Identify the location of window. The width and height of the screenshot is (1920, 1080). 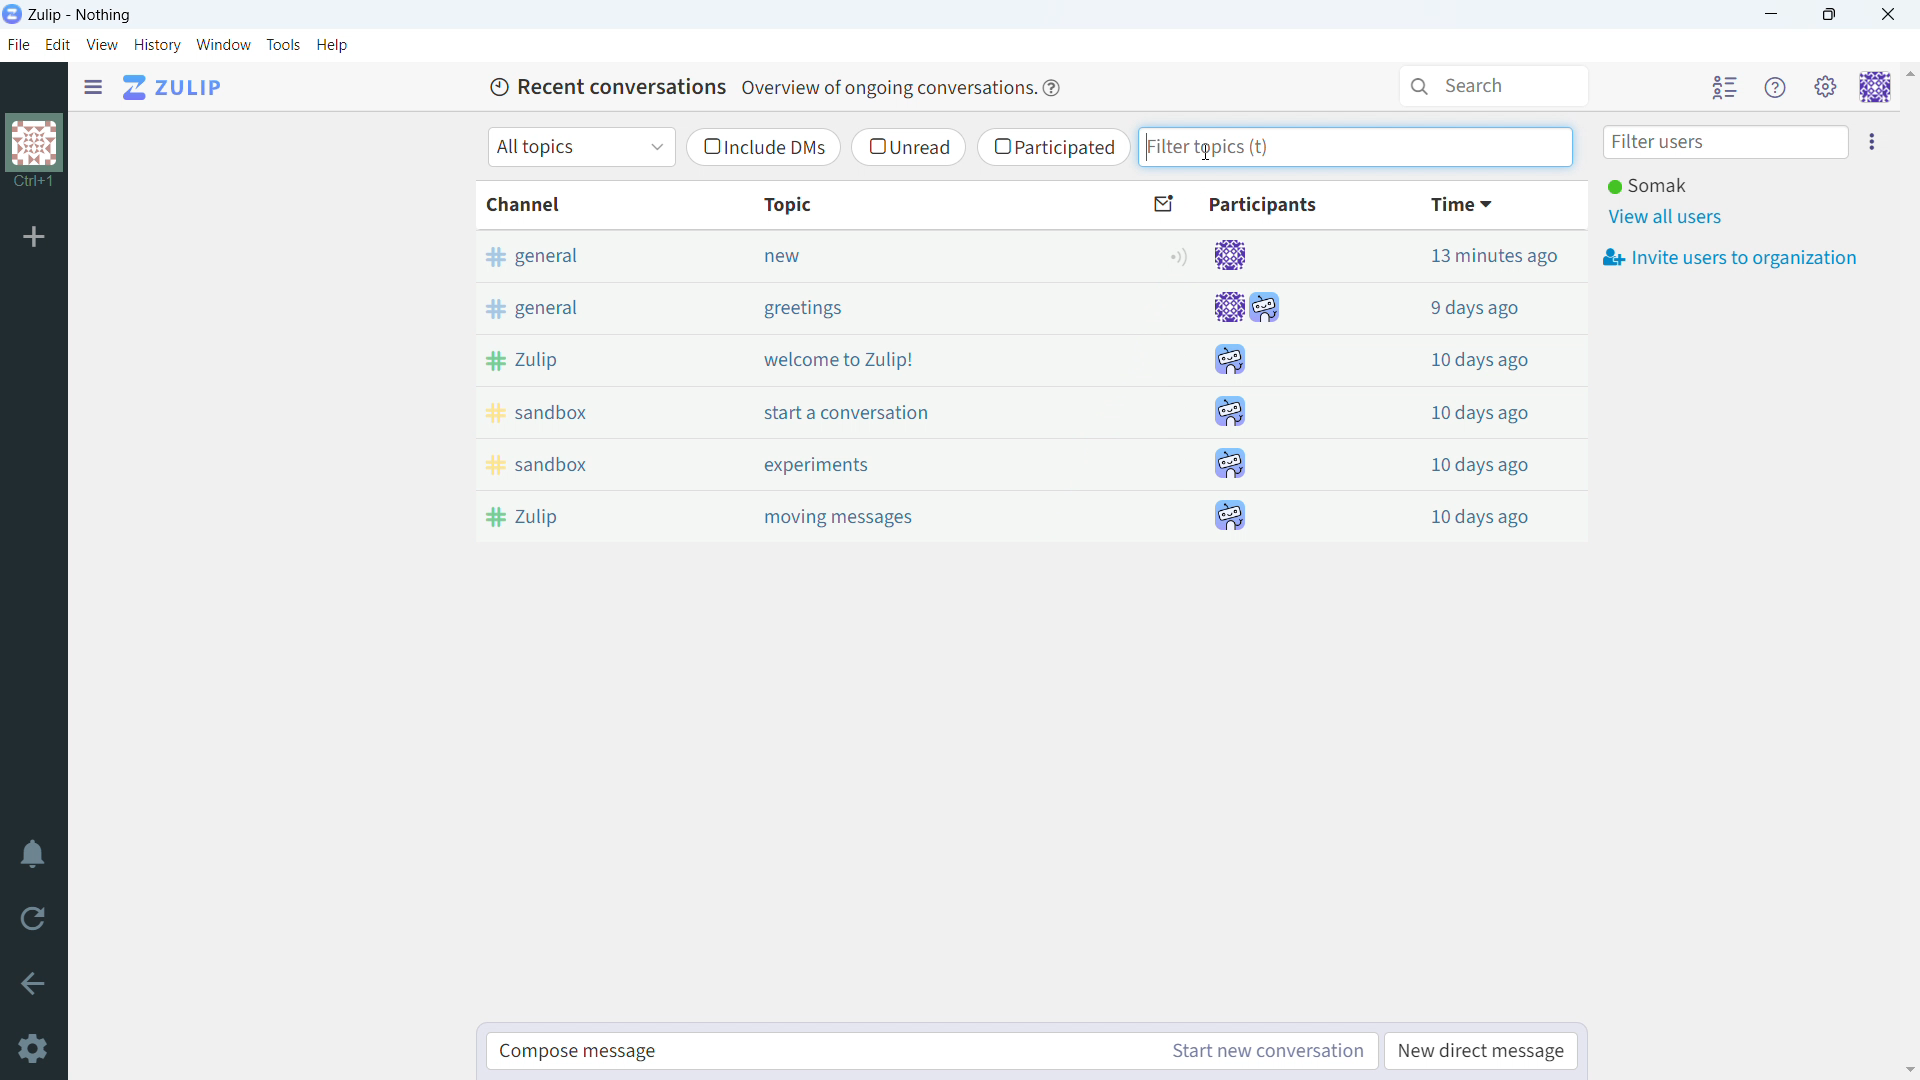
(224, 45).